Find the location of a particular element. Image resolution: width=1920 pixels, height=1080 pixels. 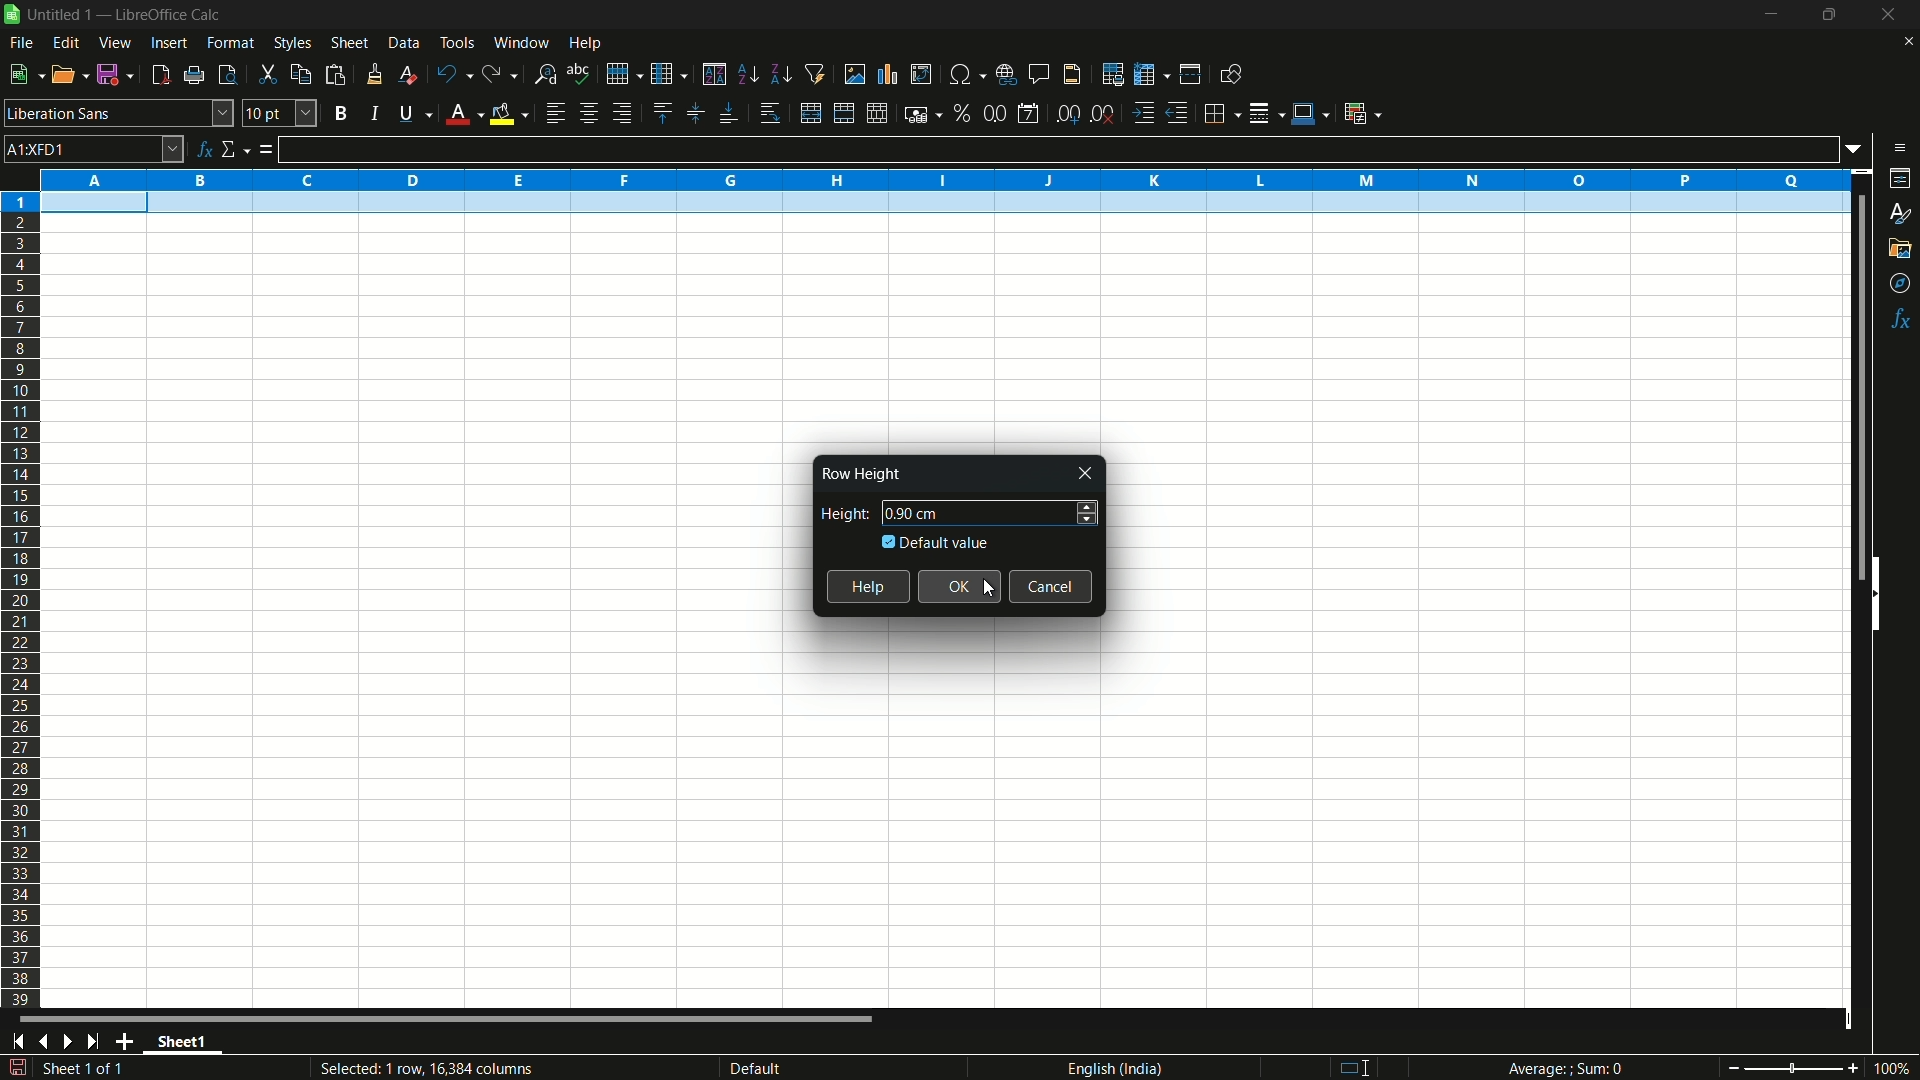

underline is located at coordinates (411, 115).